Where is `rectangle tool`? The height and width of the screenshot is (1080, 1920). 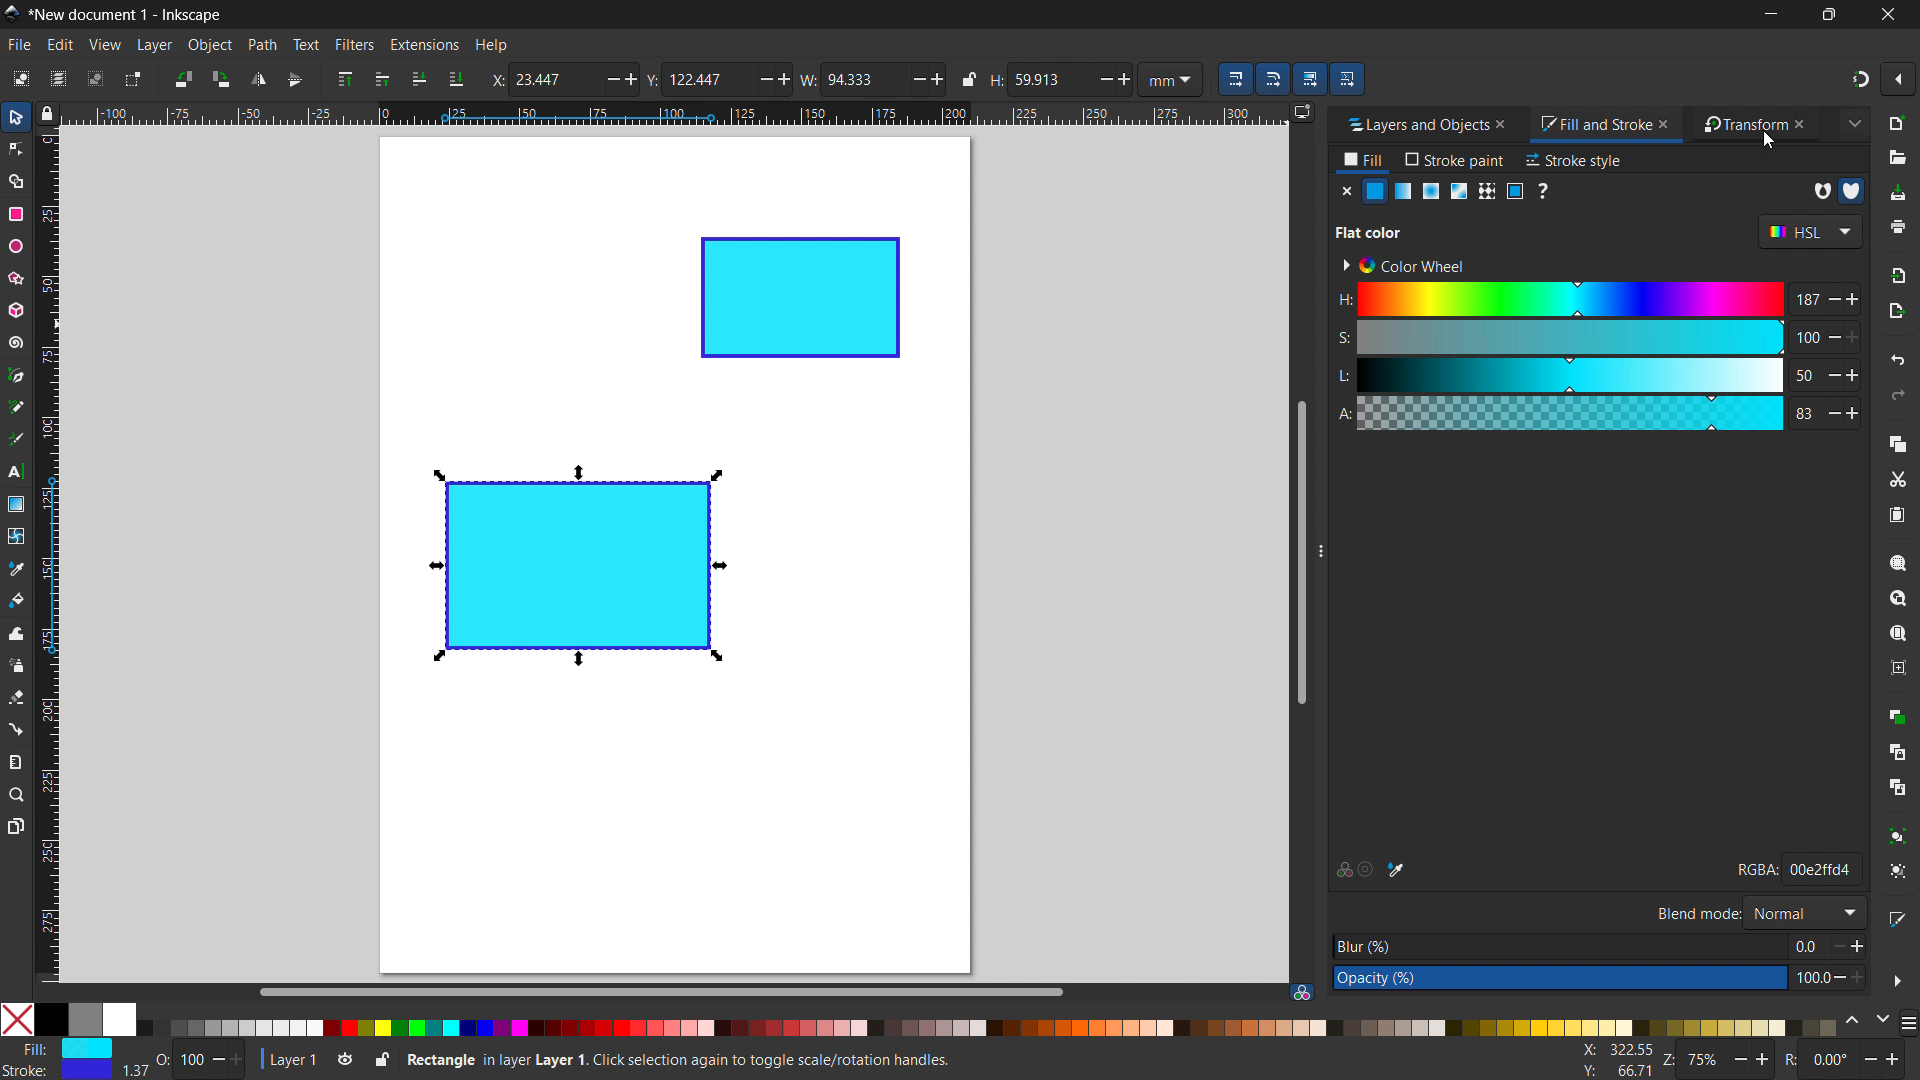
rectangle tool is located at coordinates (16, 214).